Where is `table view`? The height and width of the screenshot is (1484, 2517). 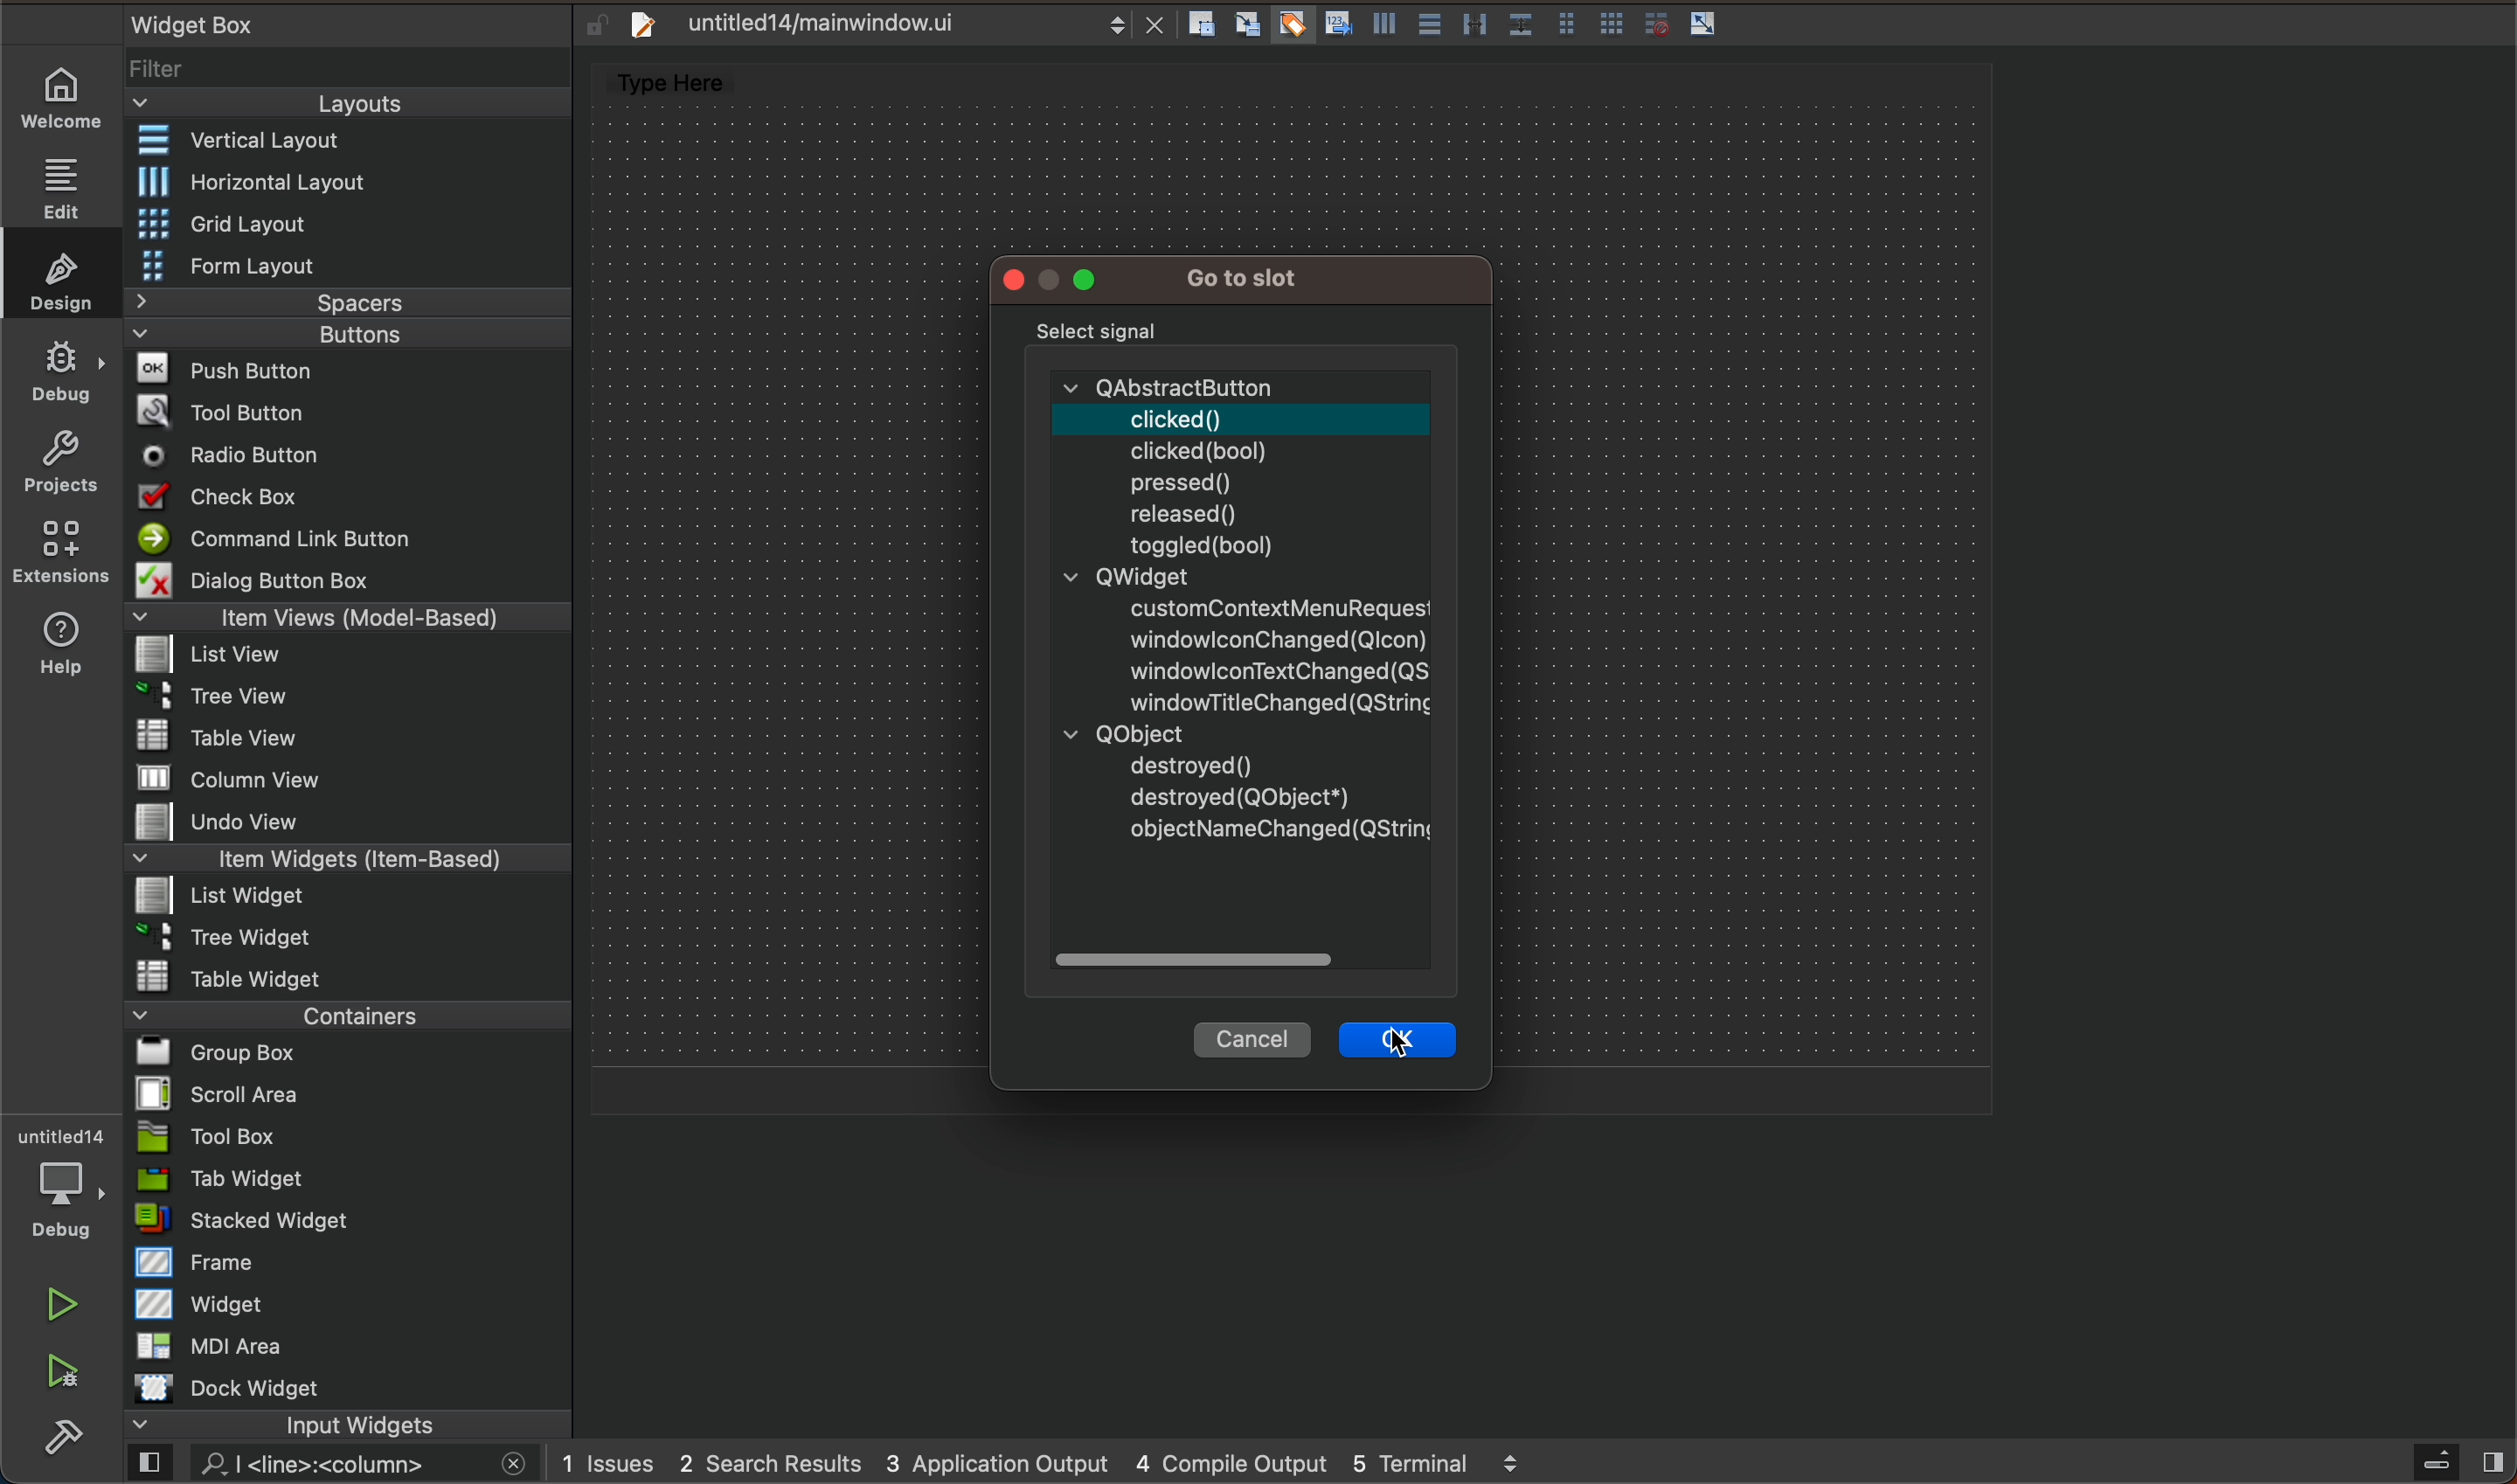
table view is located at coordinates (361, 739).